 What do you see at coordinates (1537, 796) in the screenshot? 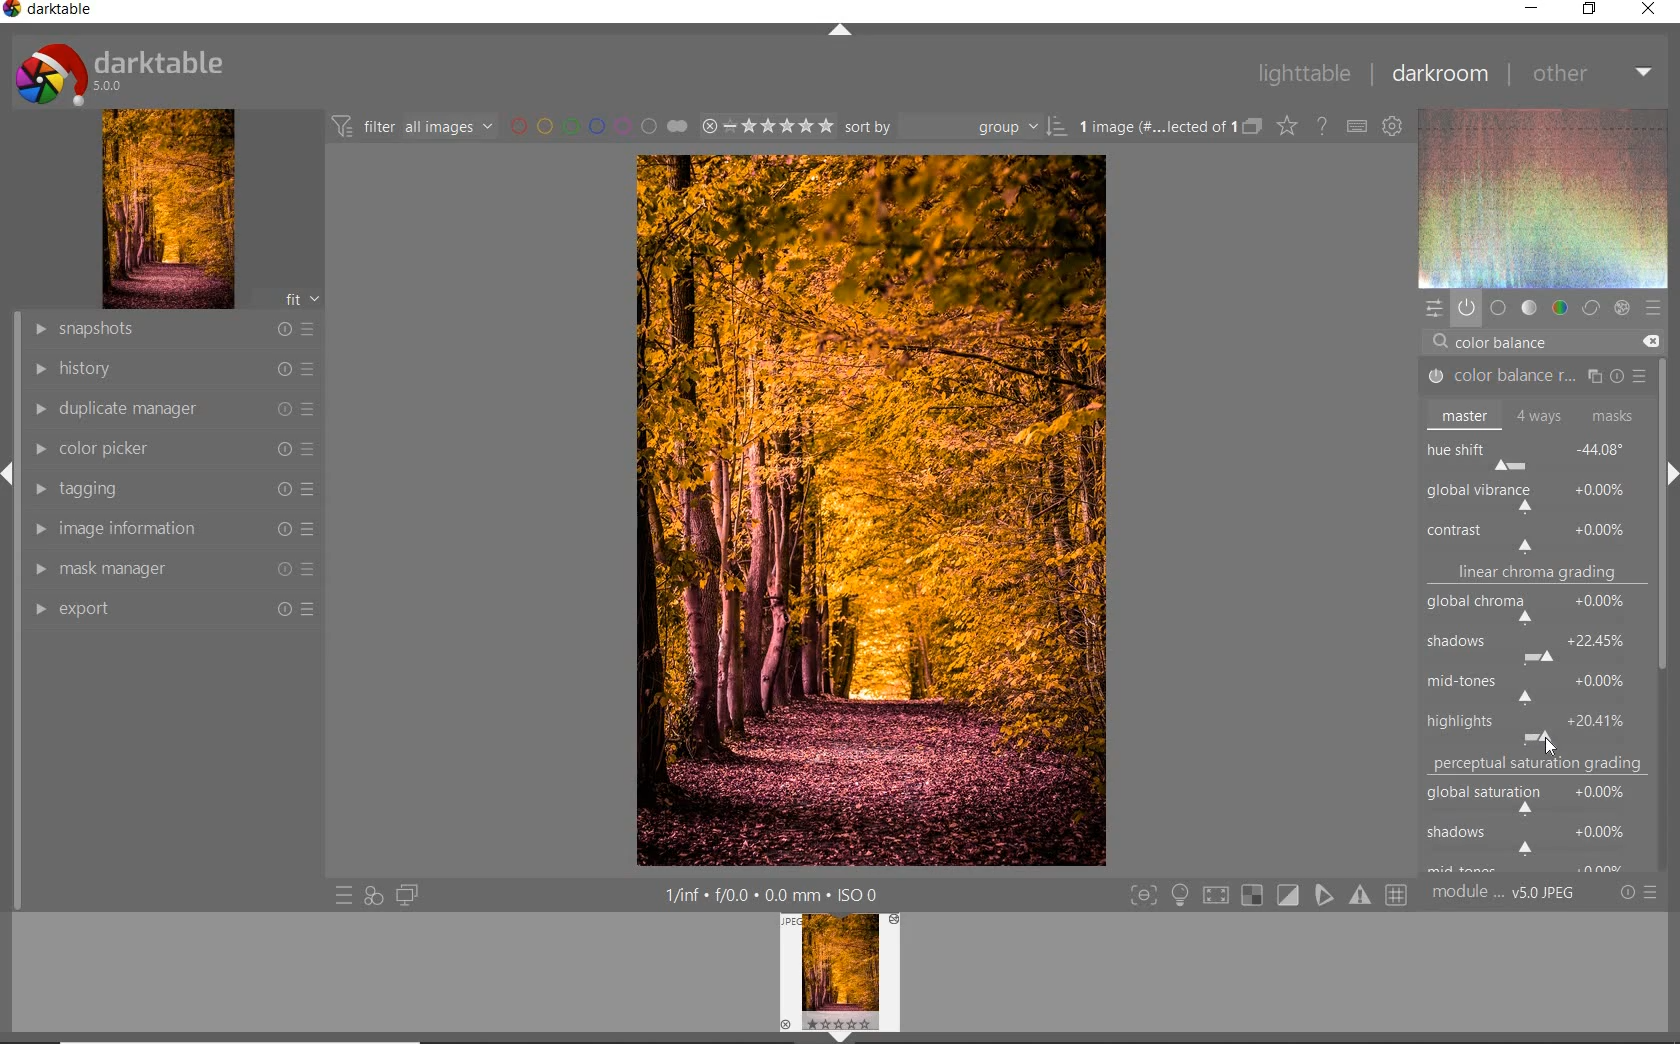
I see `global saturation` at bounding box center [1537, 796].